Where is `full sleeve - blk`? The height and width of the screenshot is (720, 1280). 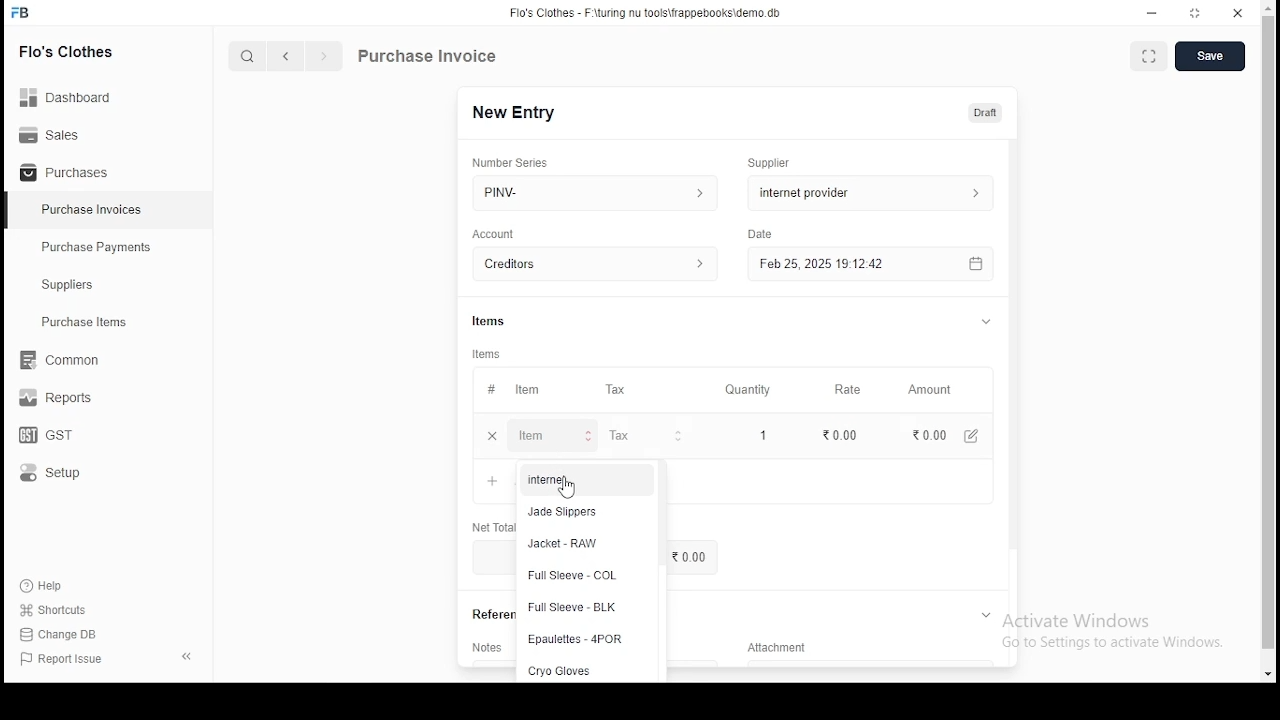
full sleeve - blk is located at coordinates (574, 608).